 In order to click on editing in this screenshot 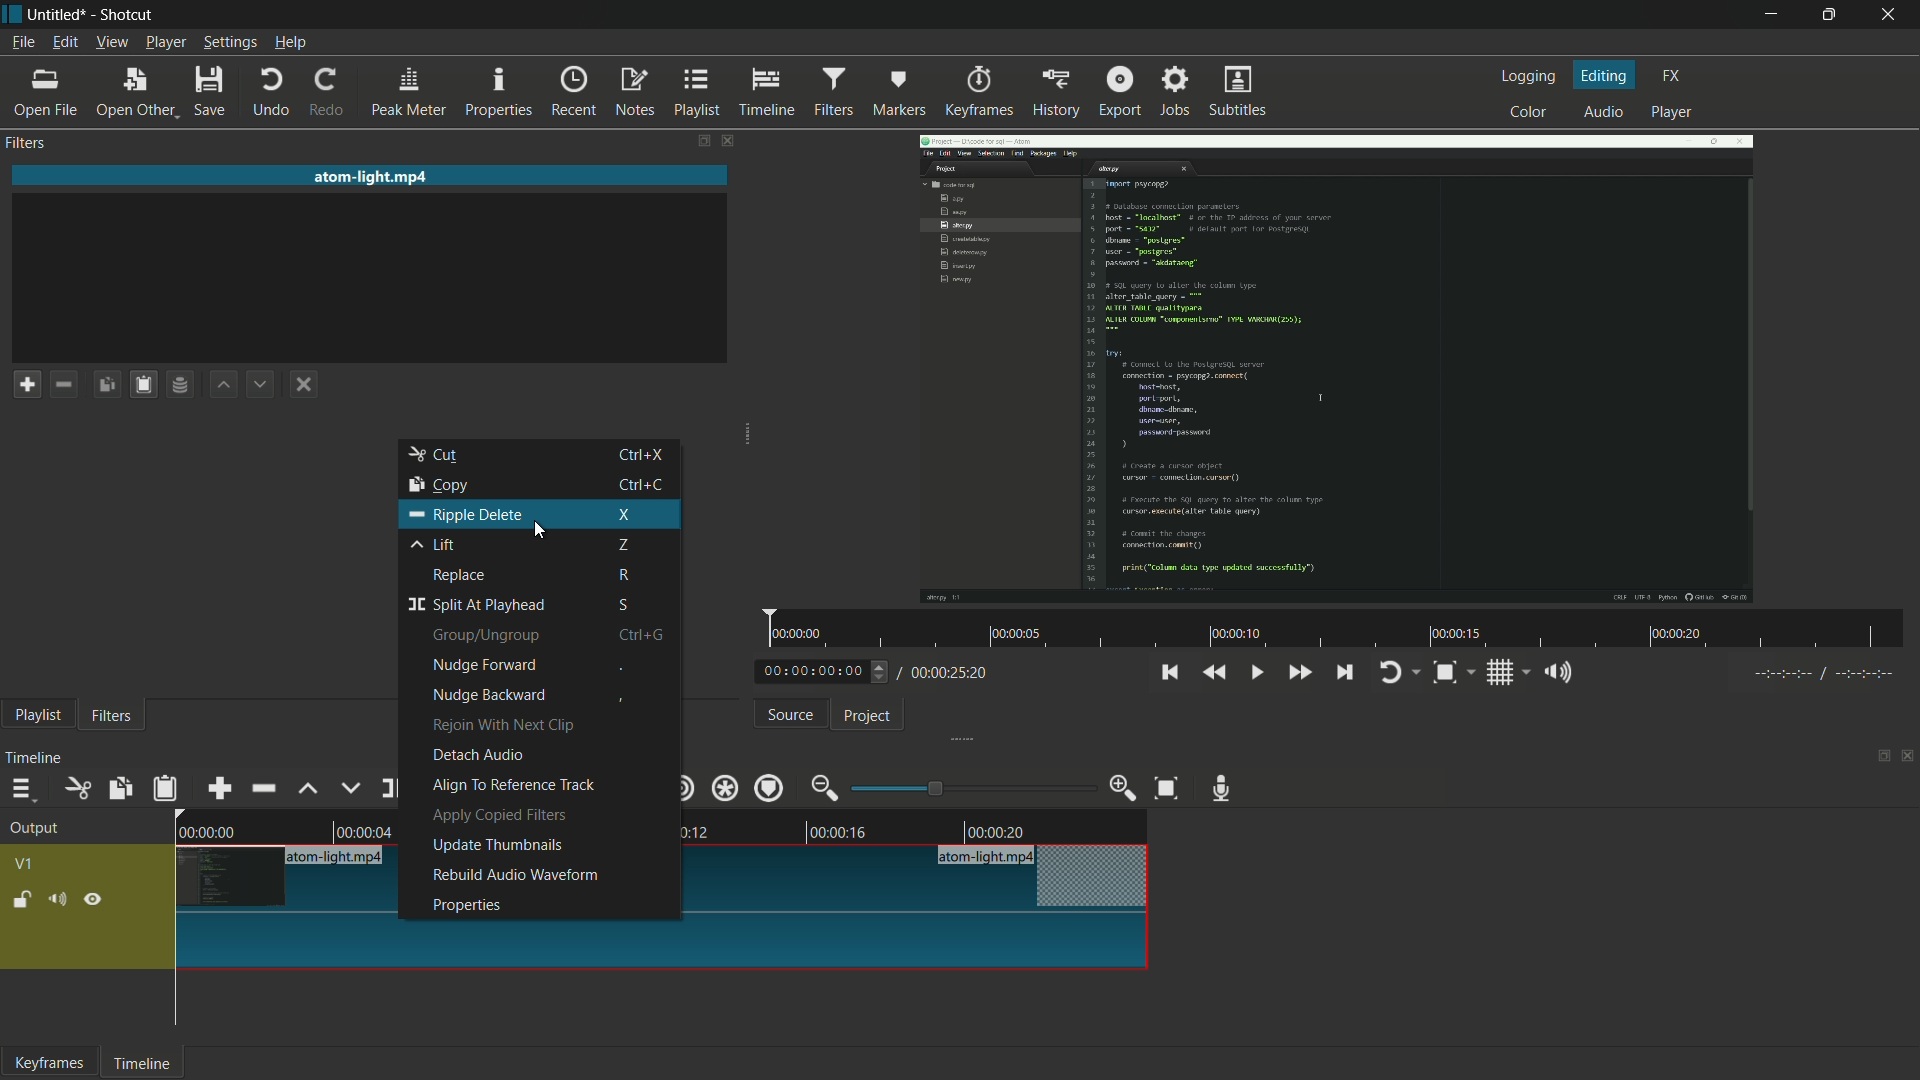, I will do `click(1606, 76)`.